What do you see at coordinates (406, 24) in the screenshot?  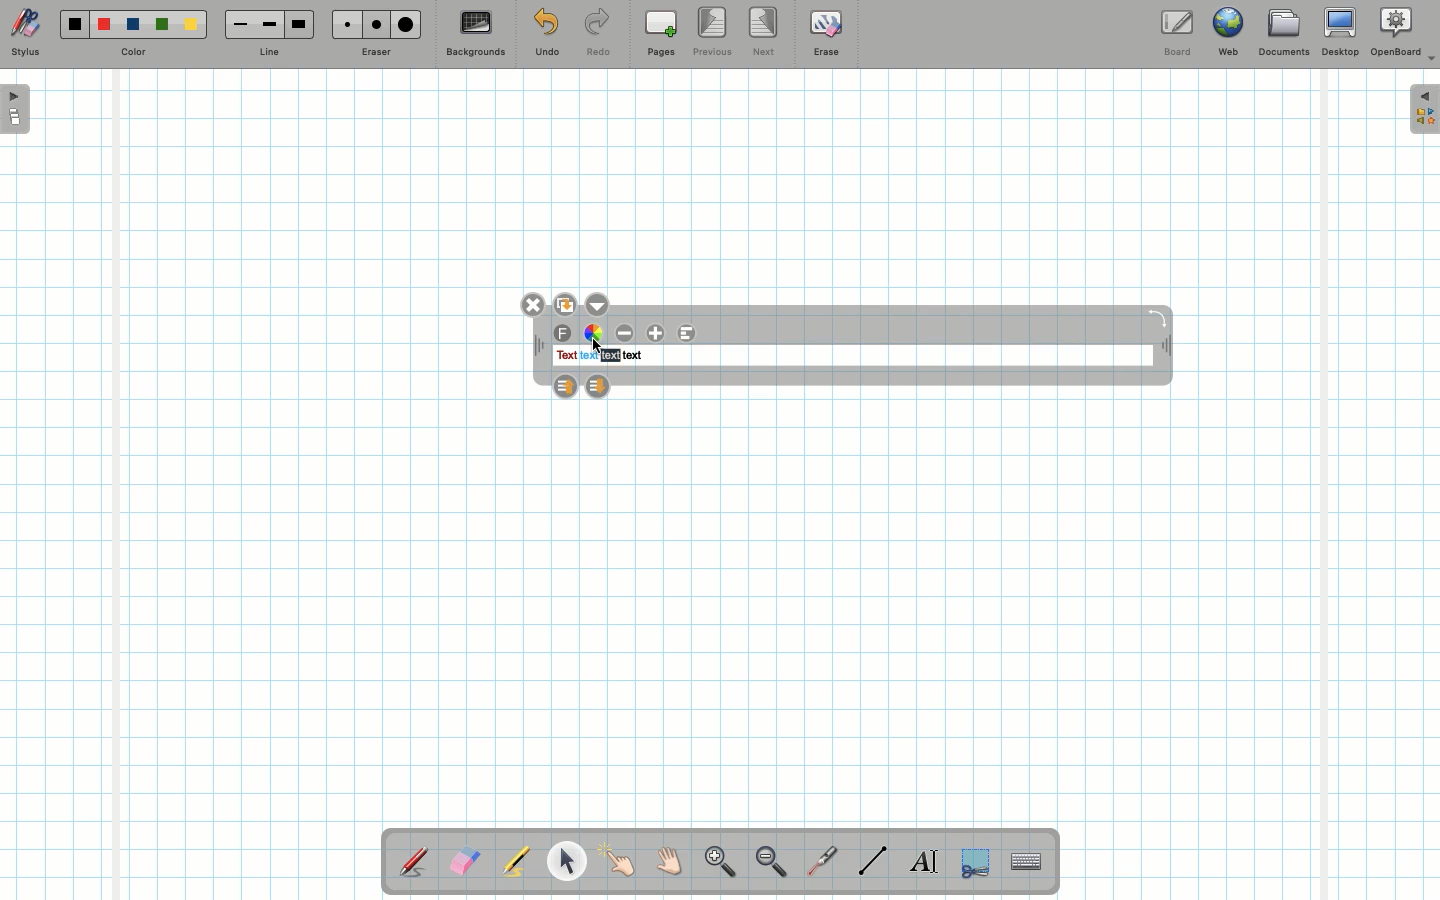 I see `Large eraser` at bounding box center [406, 24].